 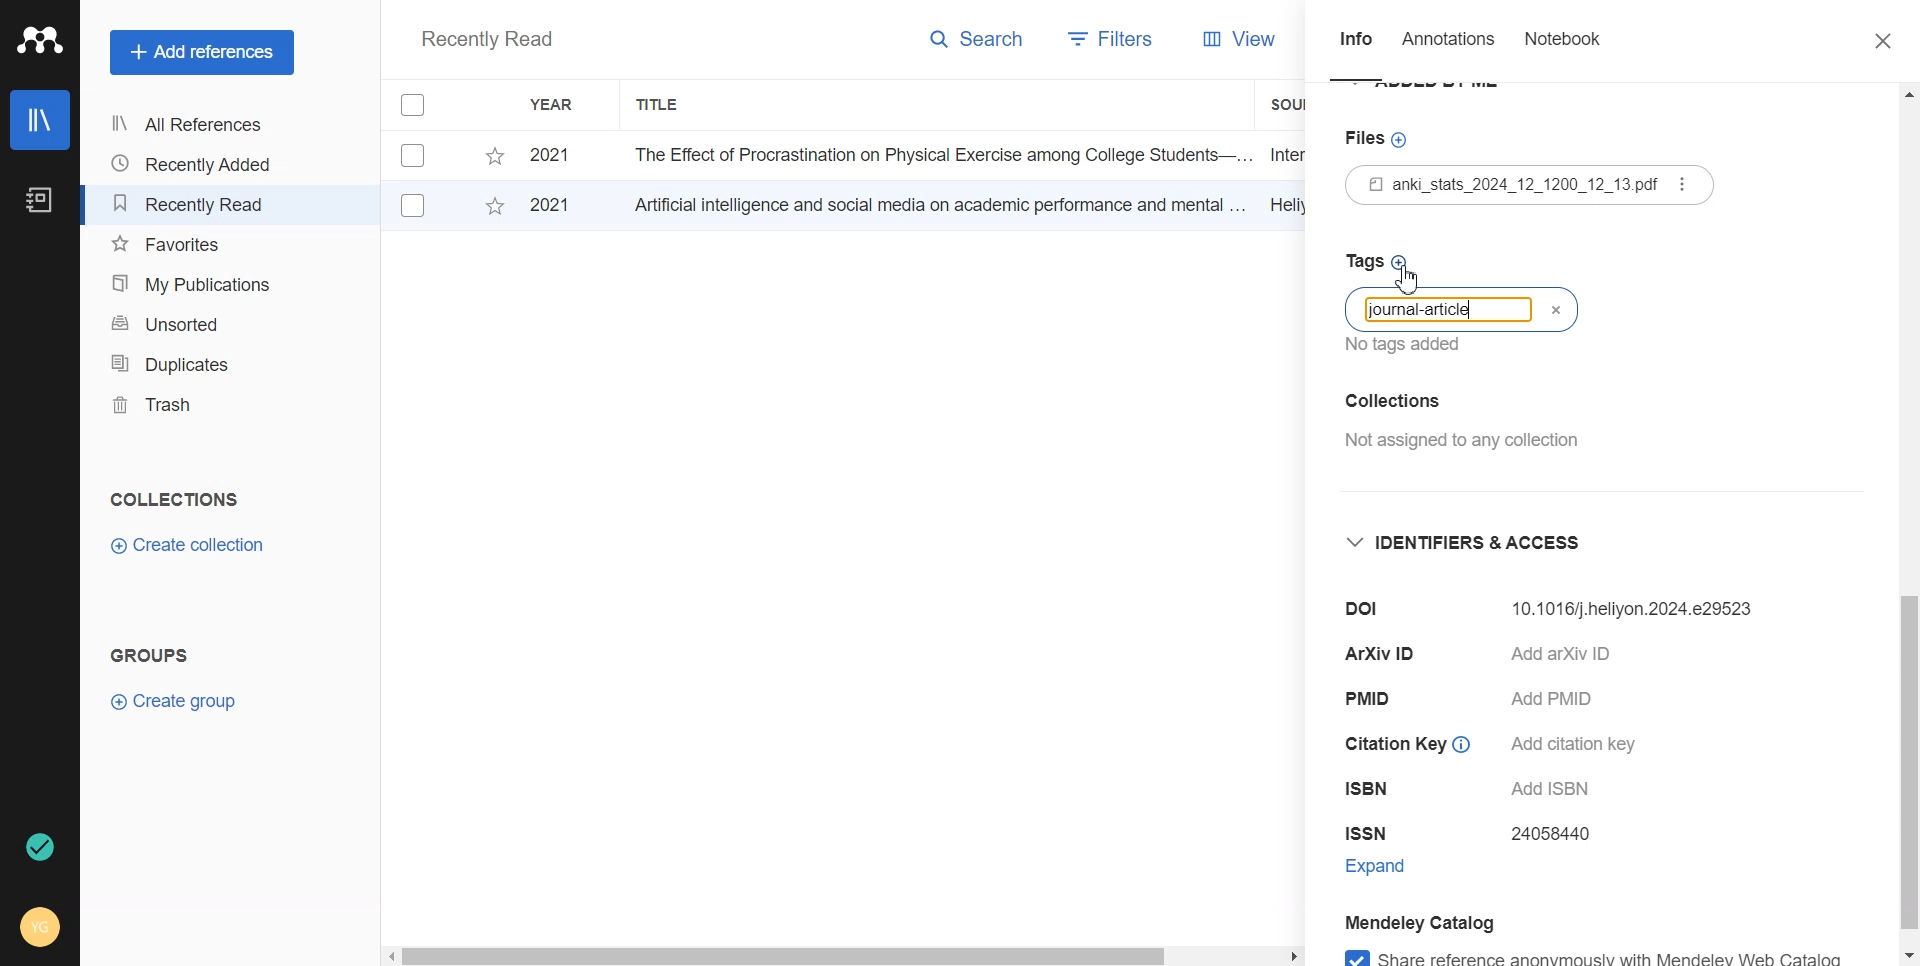 What do you see at coordinates (417, 154) in the screenshot?
I see `Checkbox` at bounding box center [417, 154].